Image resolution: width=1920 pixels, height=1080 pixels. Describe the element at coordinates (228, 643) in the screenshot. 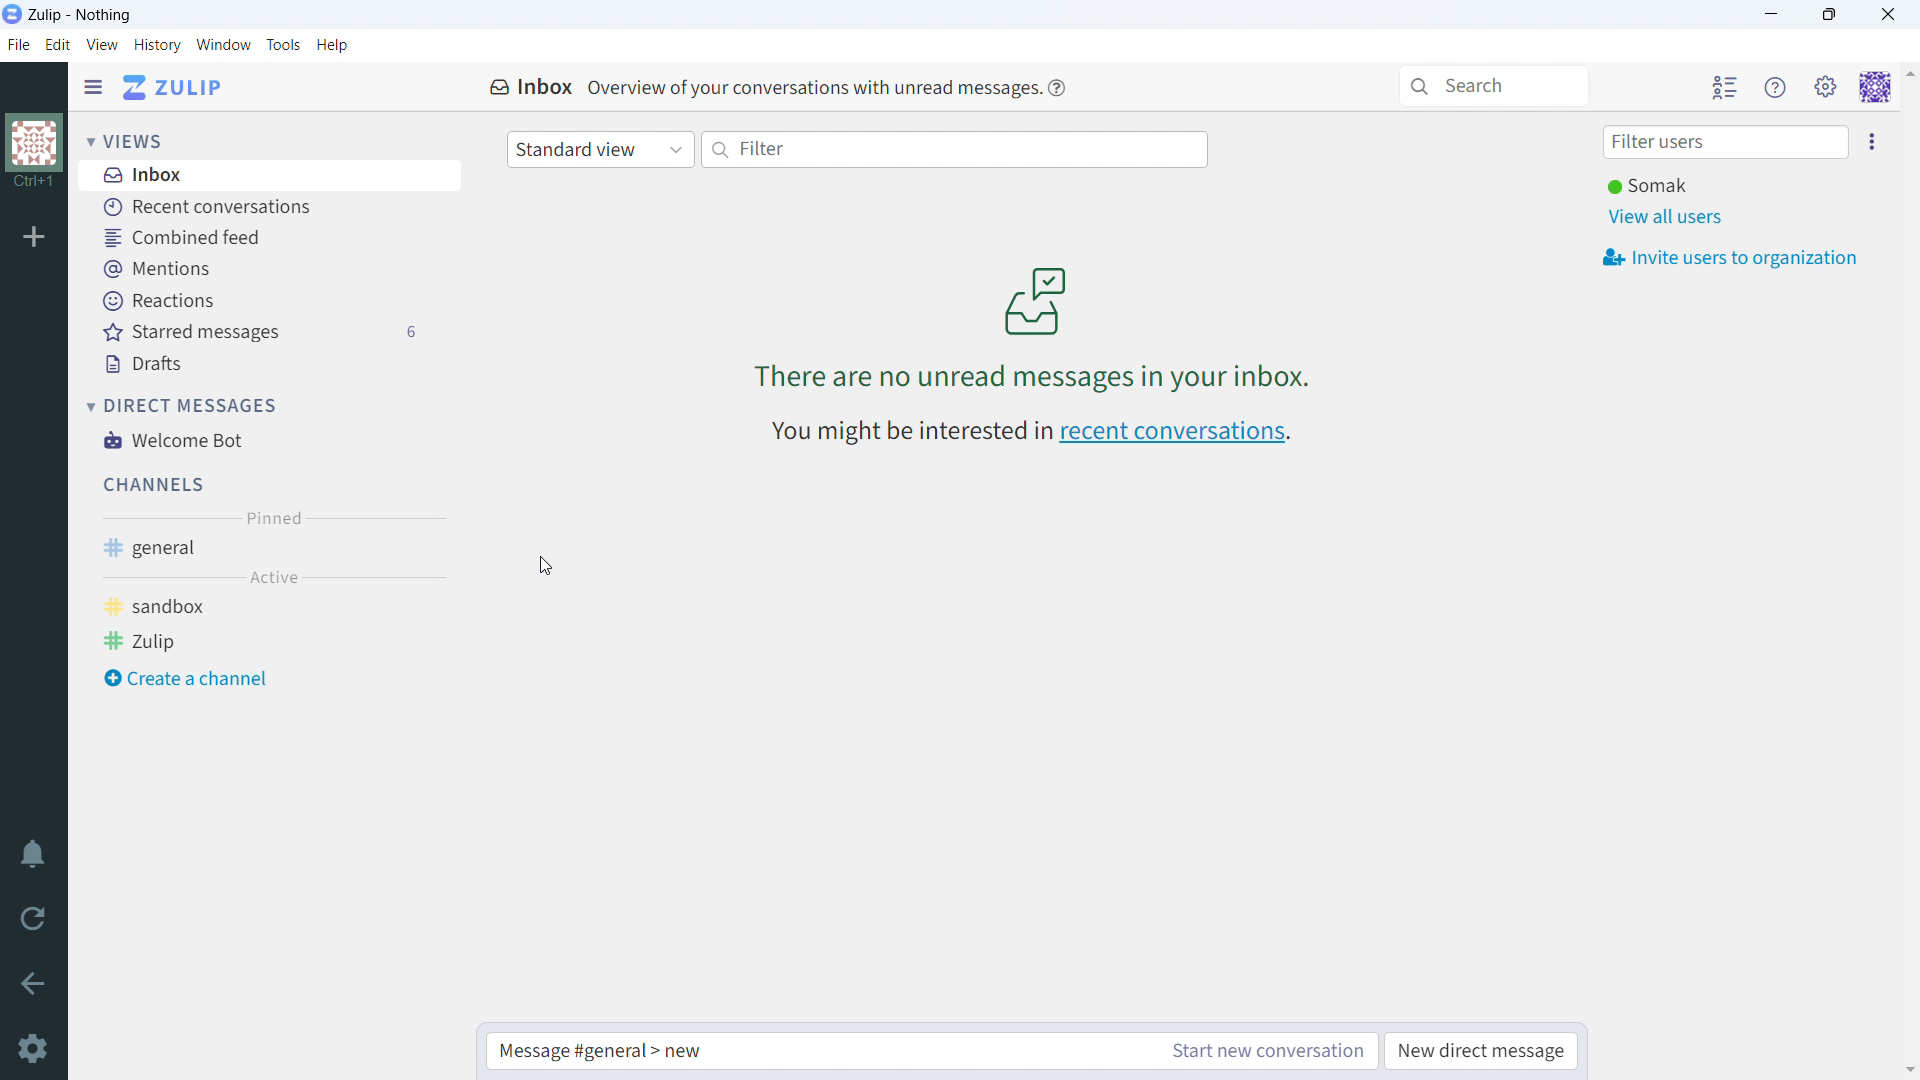

I see `zulip` at that location.